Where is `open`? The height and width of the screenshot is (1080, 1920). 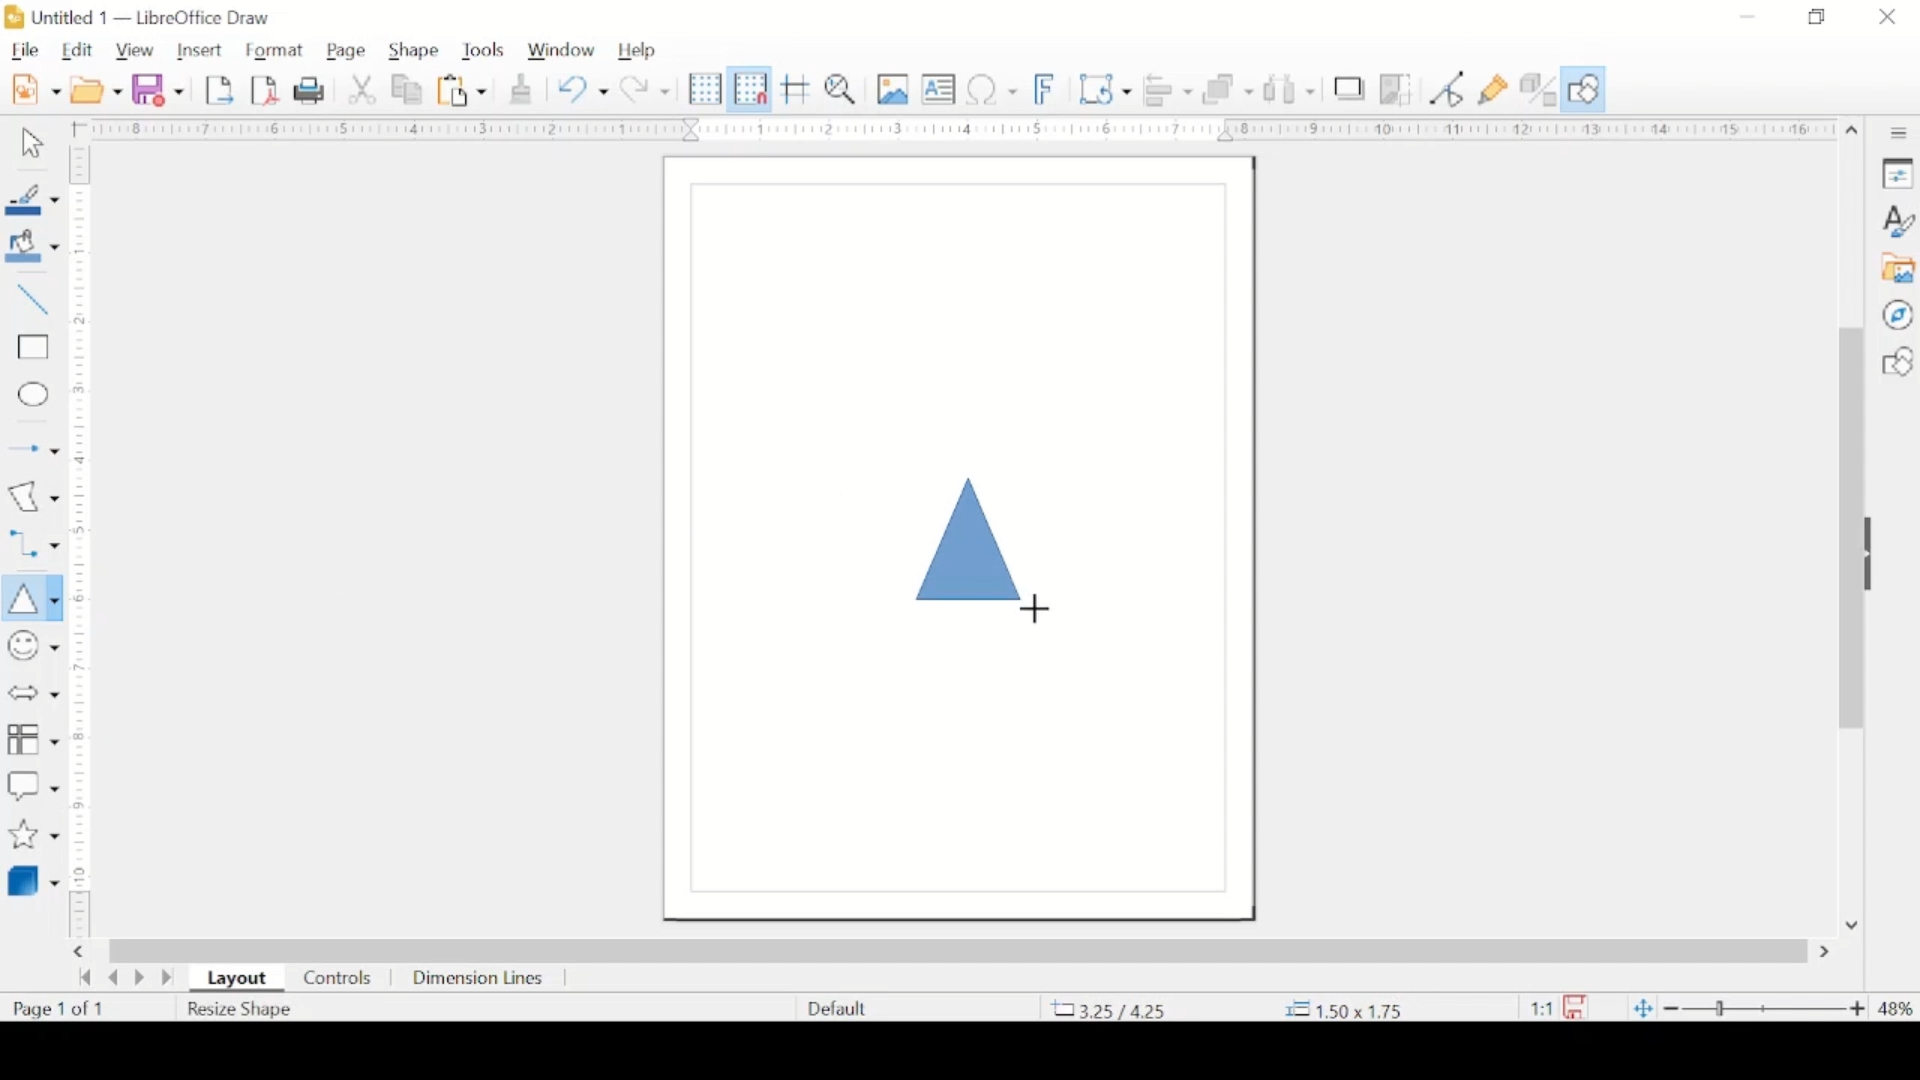
open is located at coordinates (96, 90).